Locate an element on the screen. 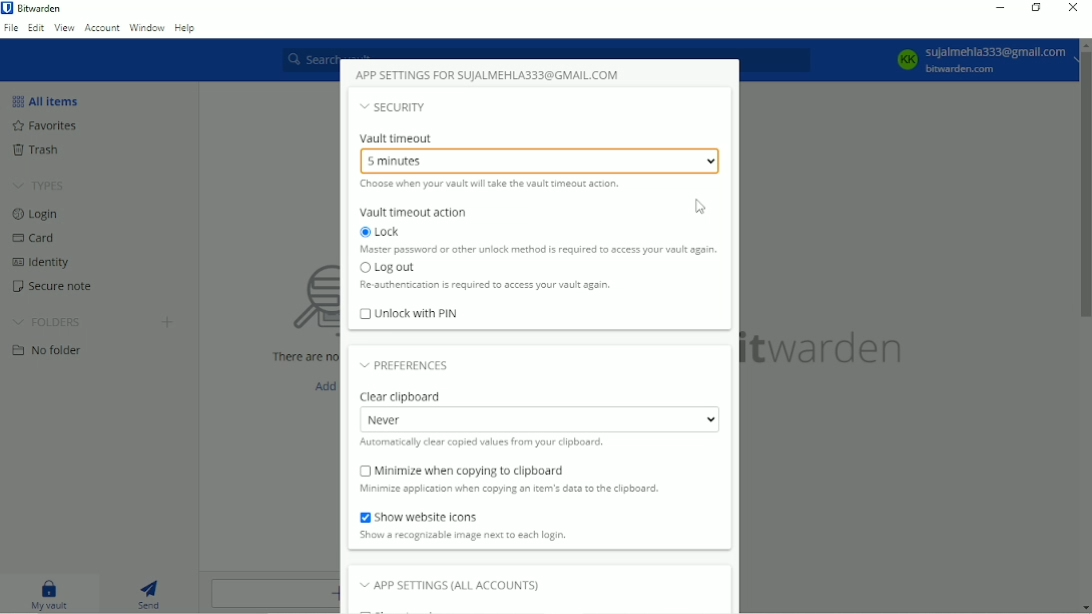  App settings (ALL ACCOUNTS) is located at coordinates (459, 585).